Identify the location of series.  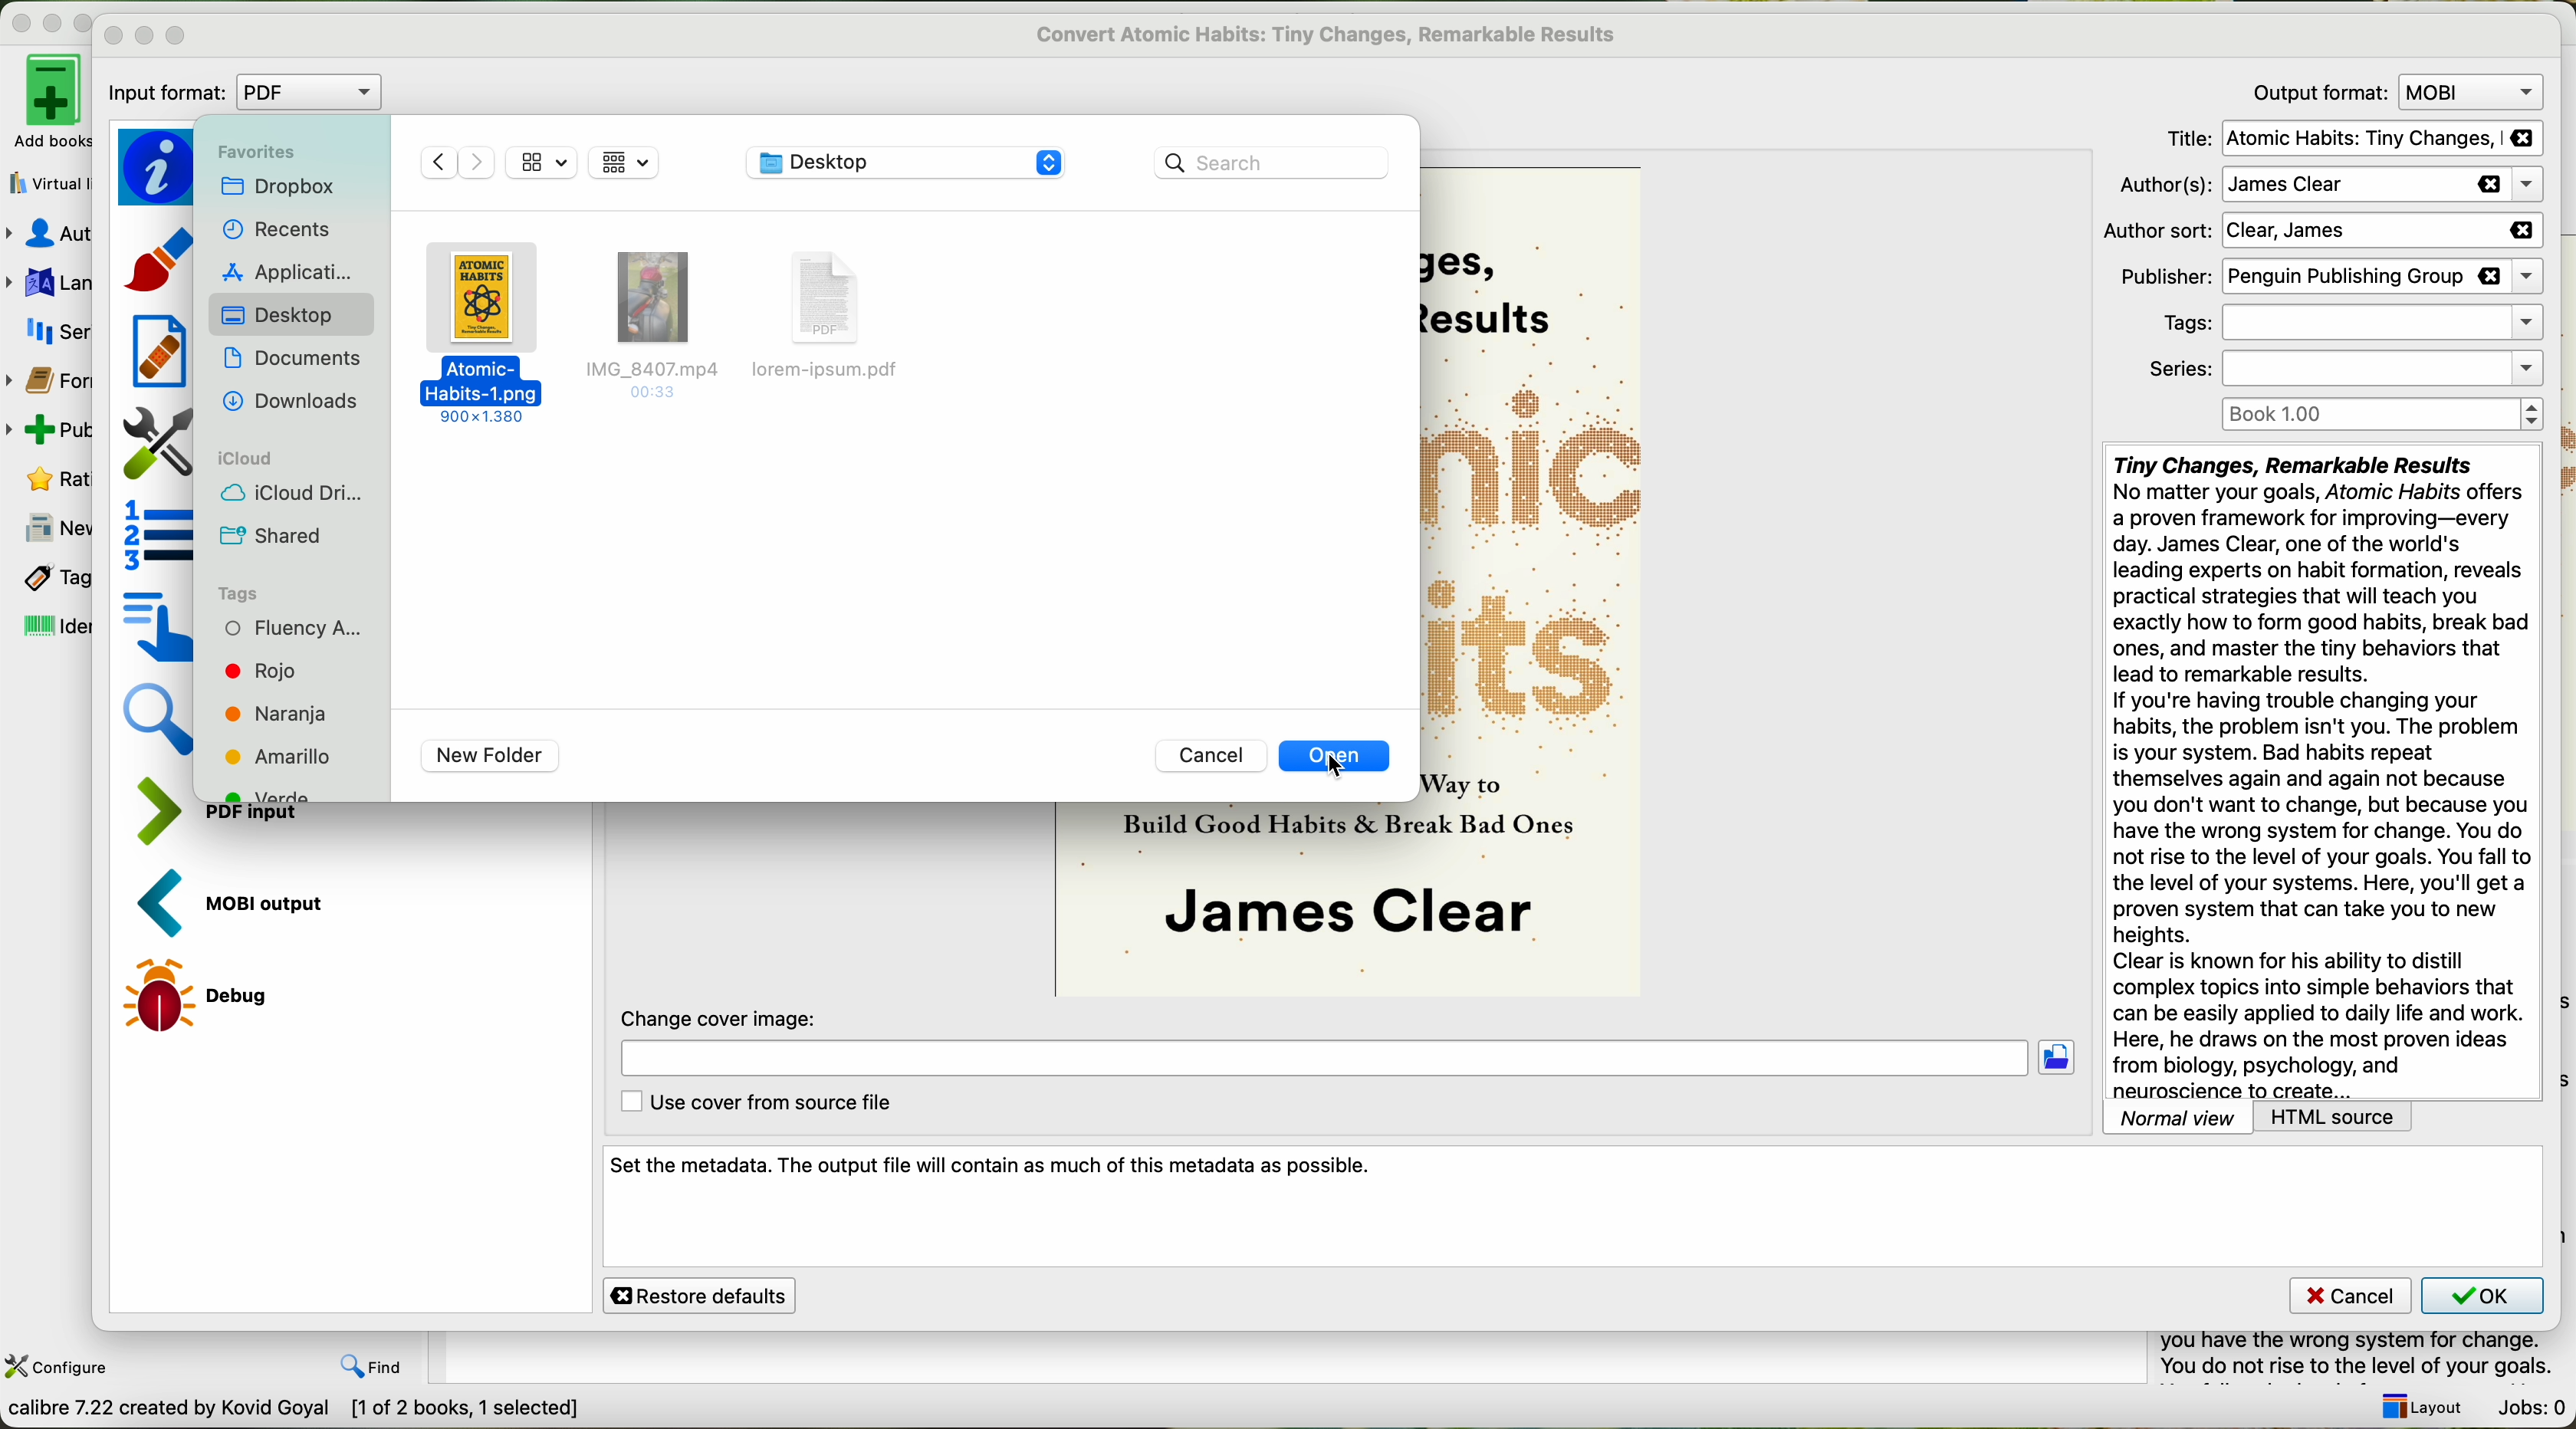
(58, 335).